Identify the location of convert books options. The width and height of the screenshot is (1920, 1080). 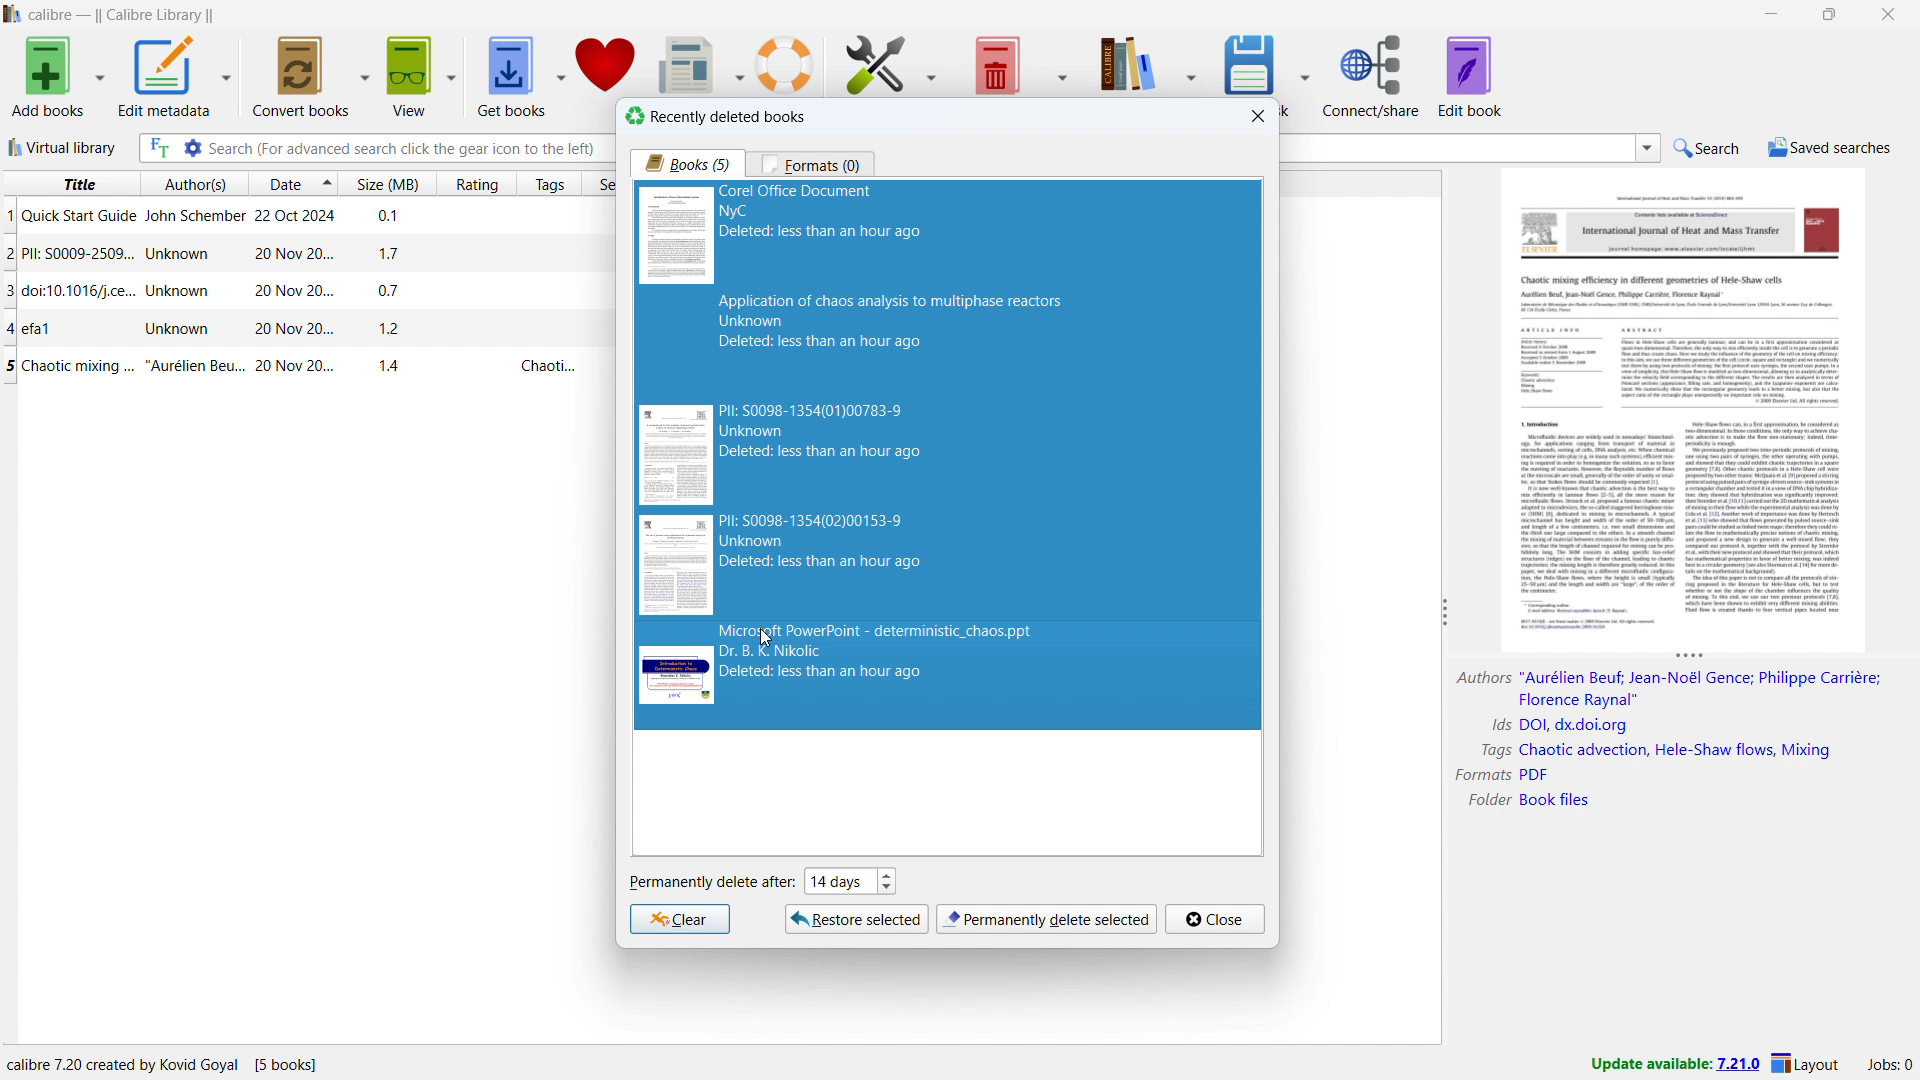
(364, 76).